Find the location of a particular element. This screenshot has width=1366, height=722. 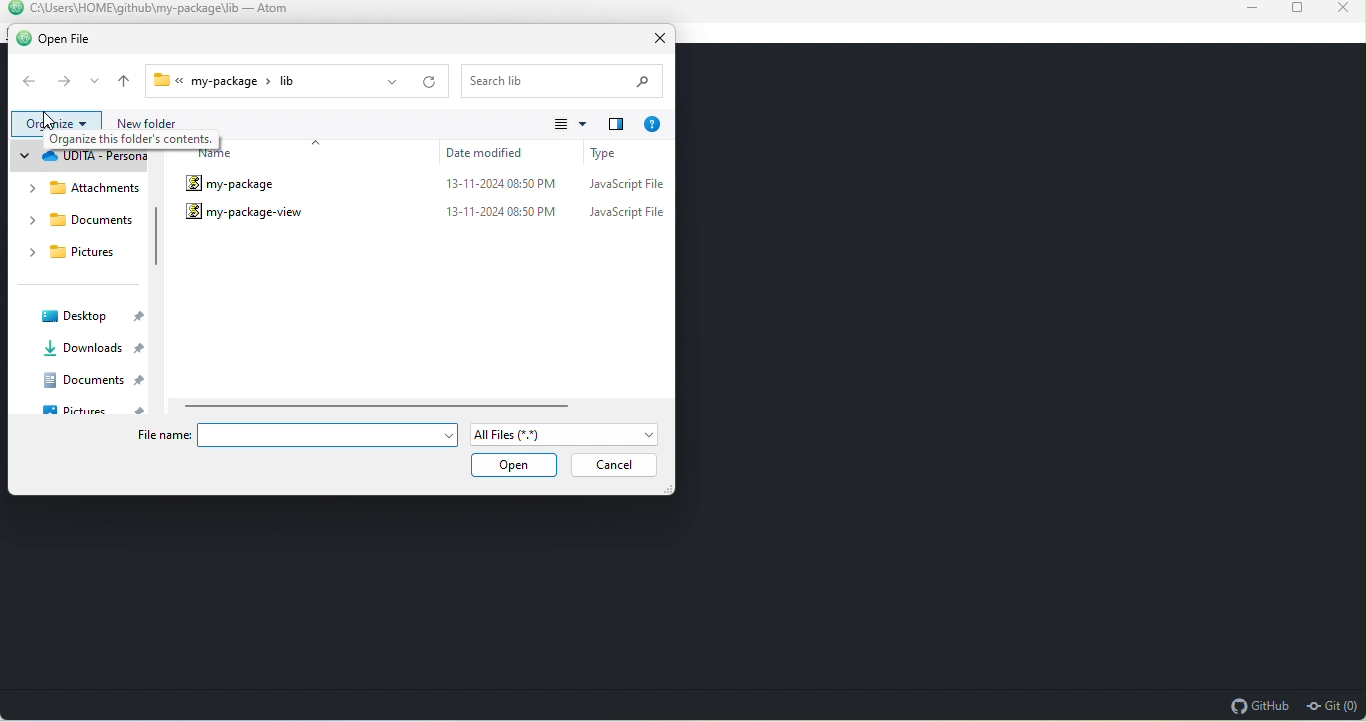

change views is located at coordinates (572, 127).